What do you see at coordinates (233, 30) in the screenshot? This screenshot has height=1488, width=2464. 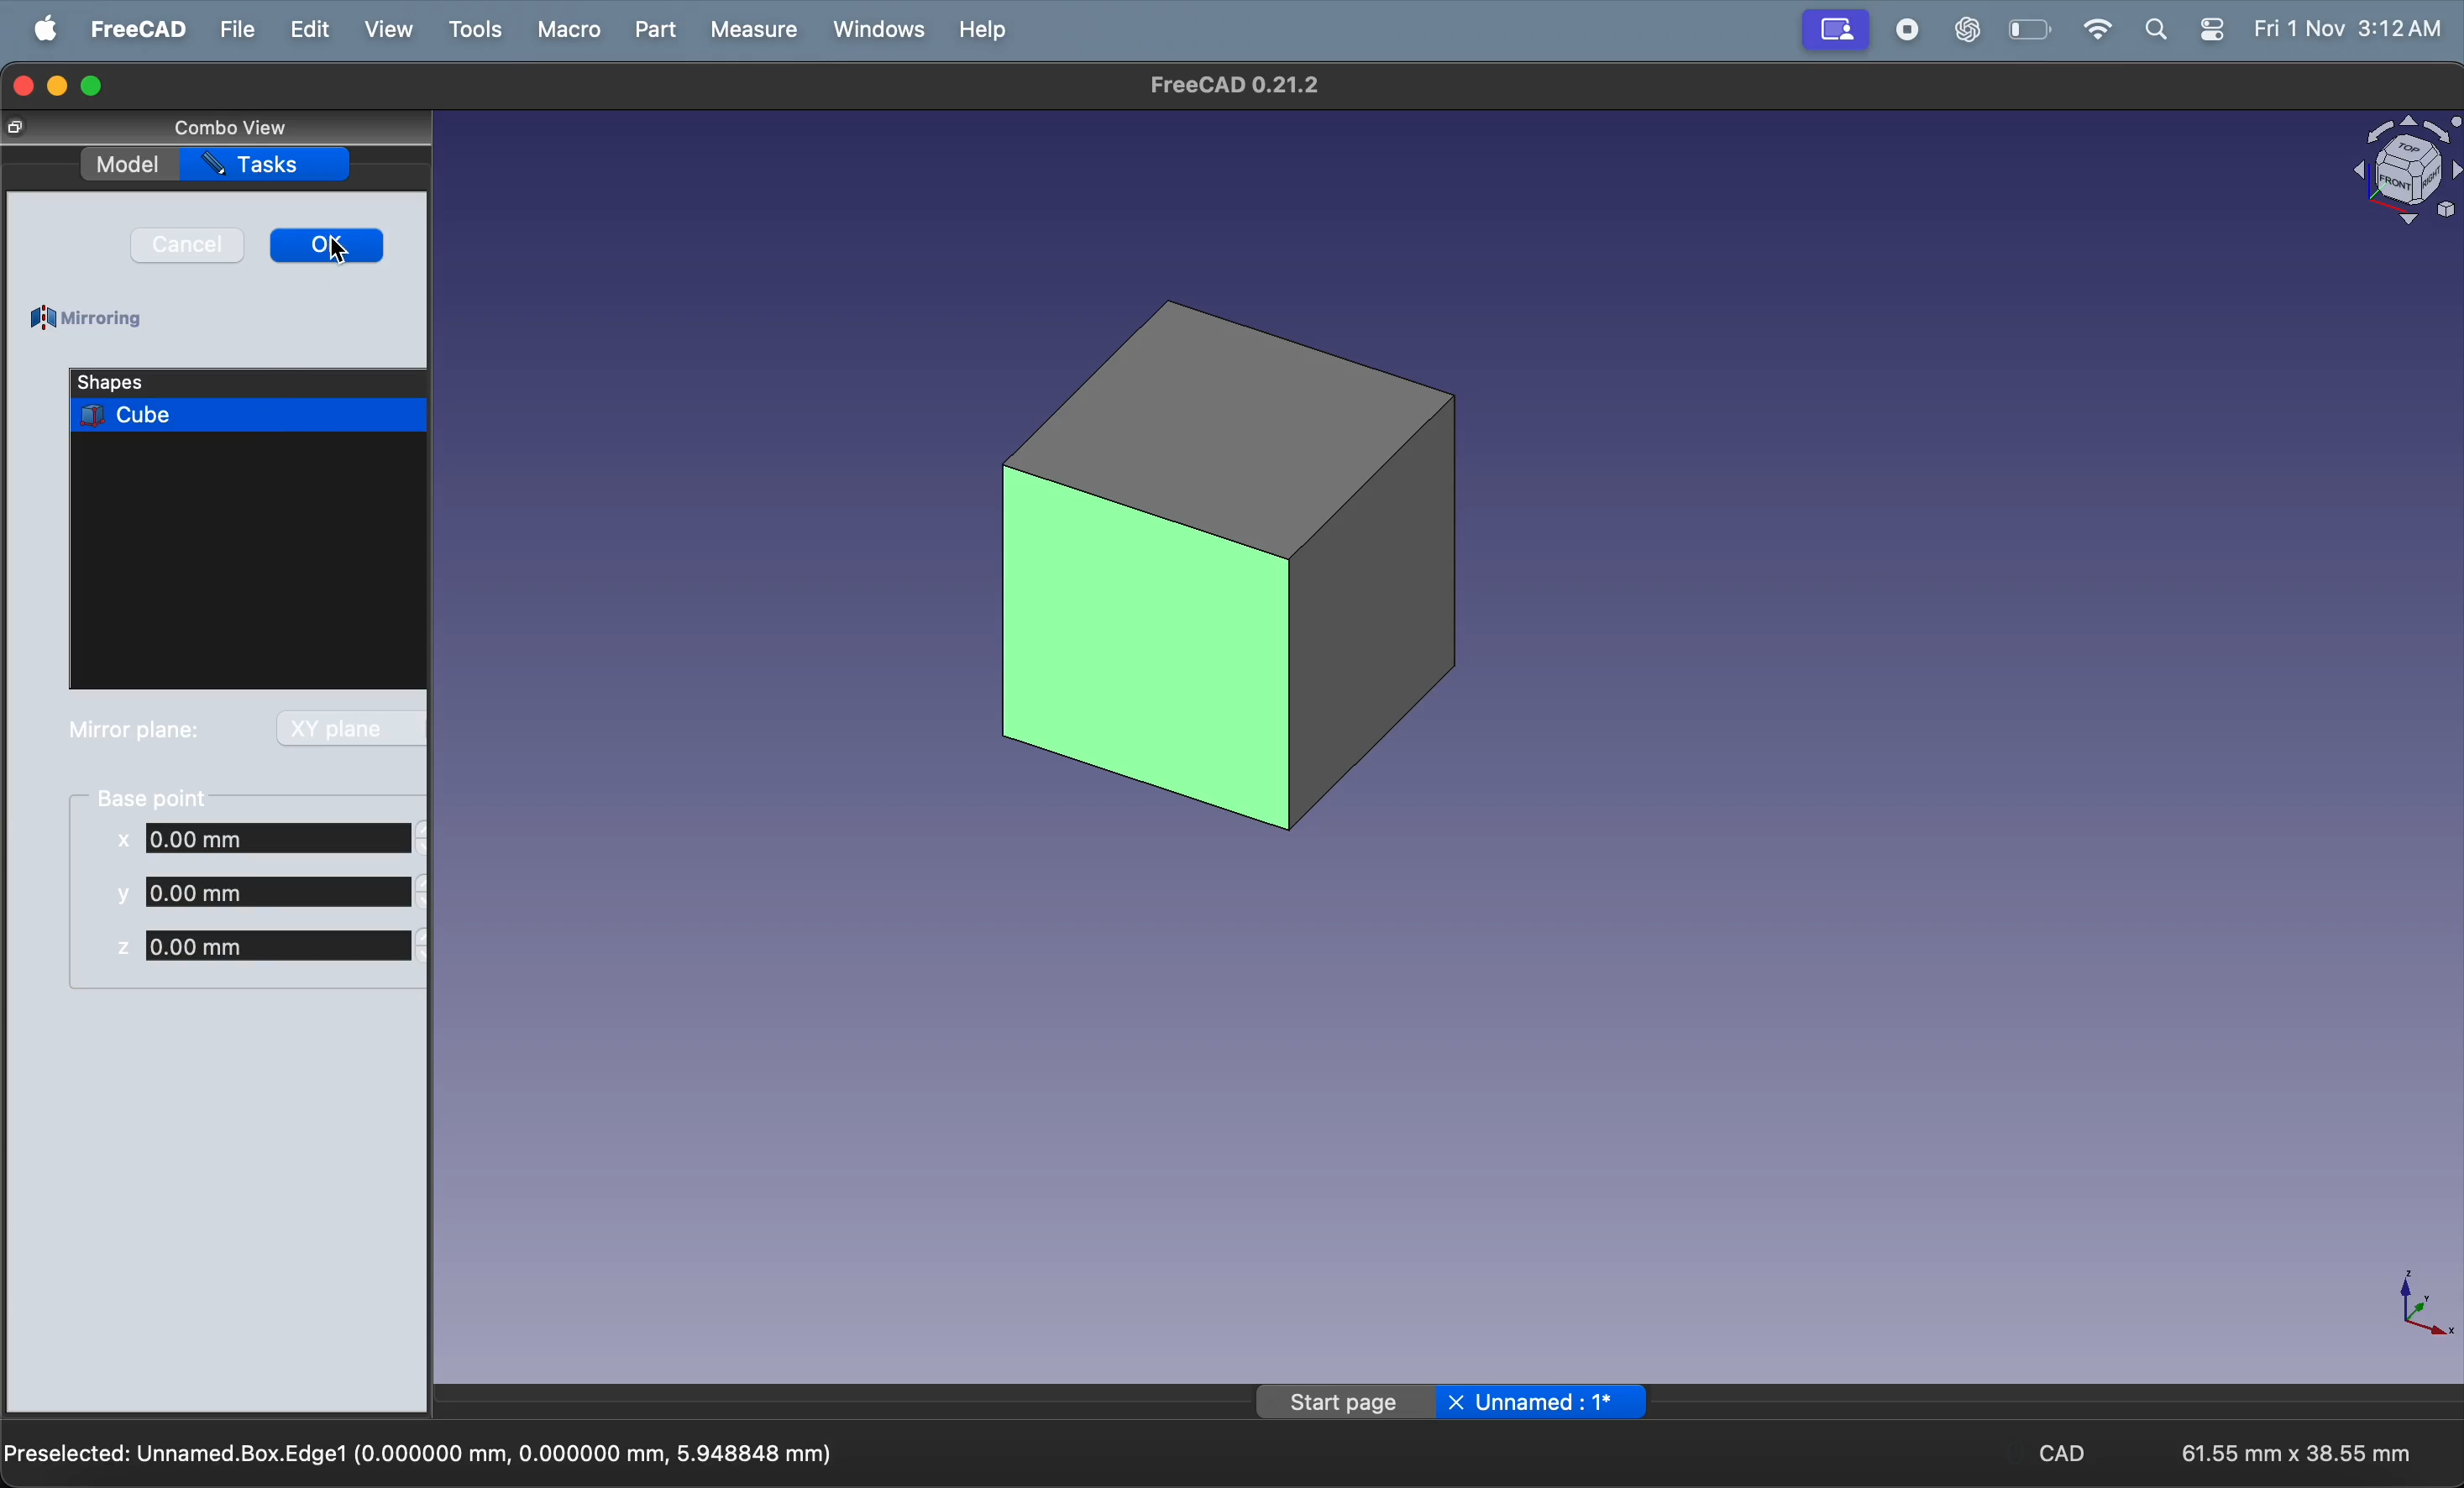 I see `file` at bounding box center [233, 30].